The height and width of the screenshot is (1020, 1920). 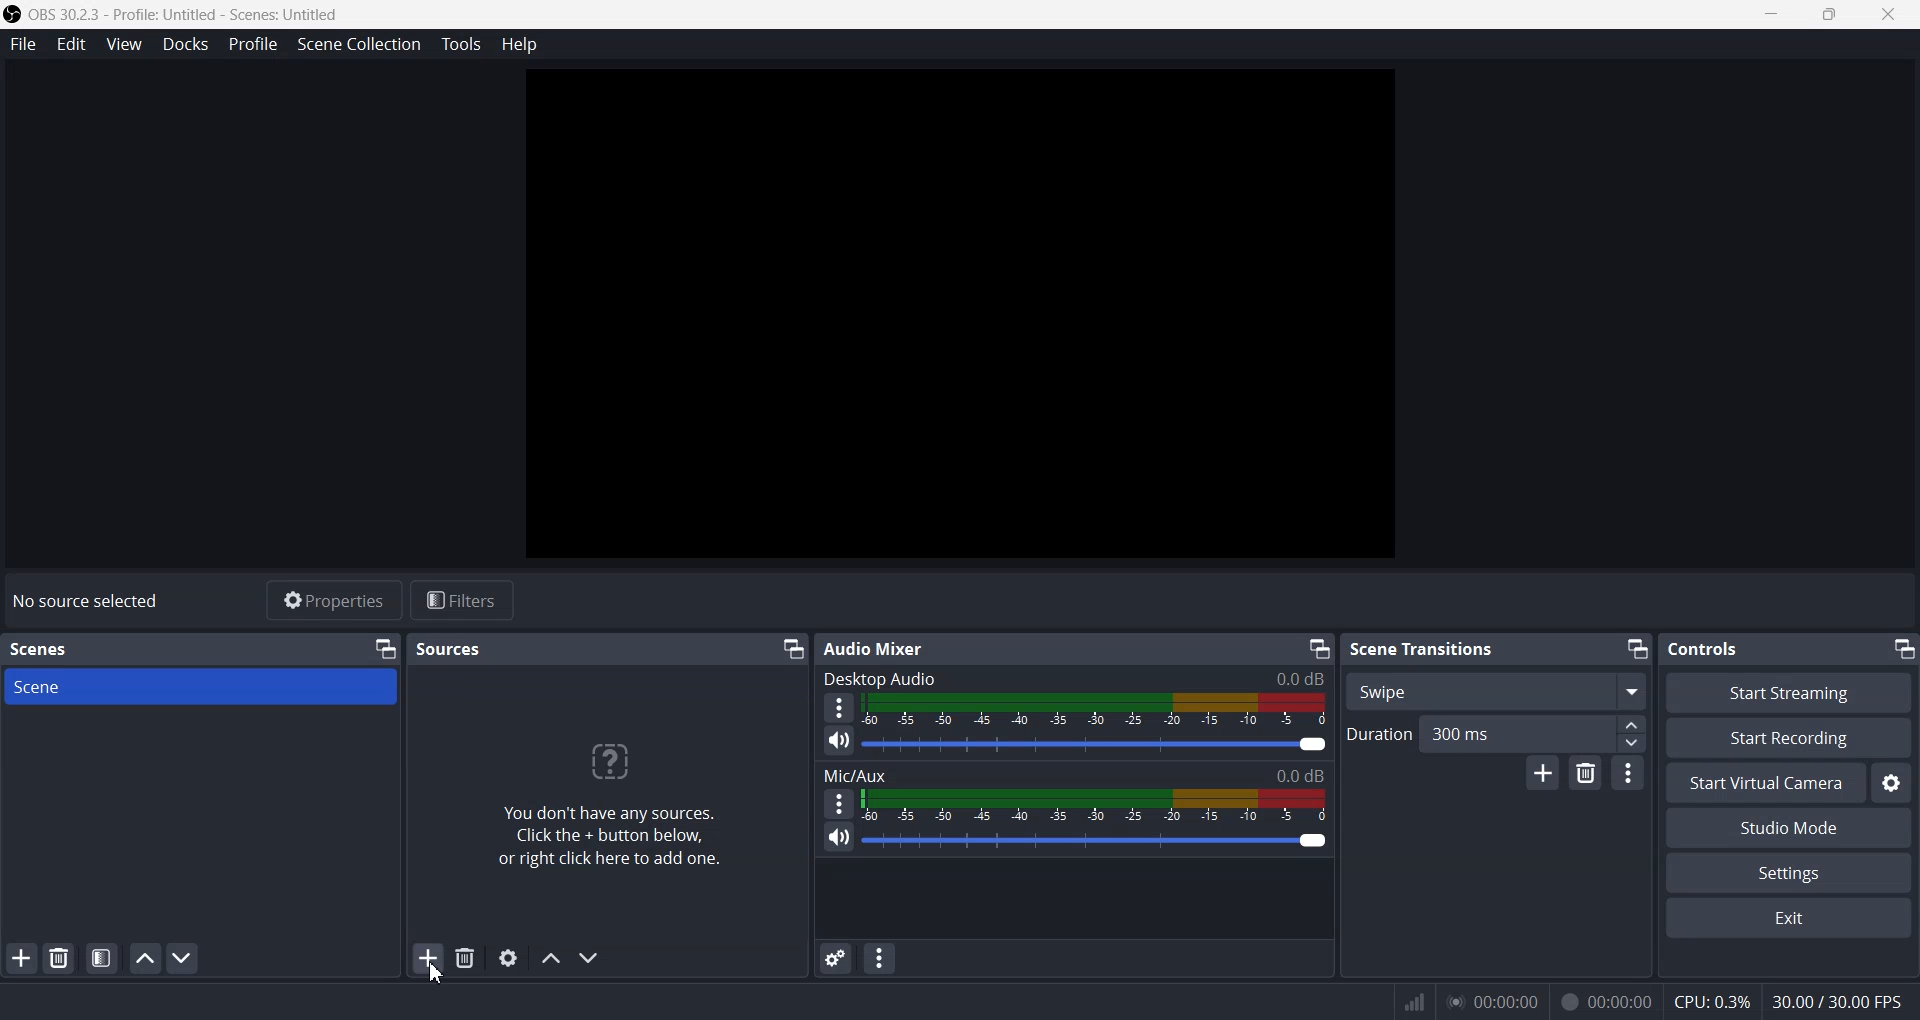 I want to click on View, so click(x=123, y=44).